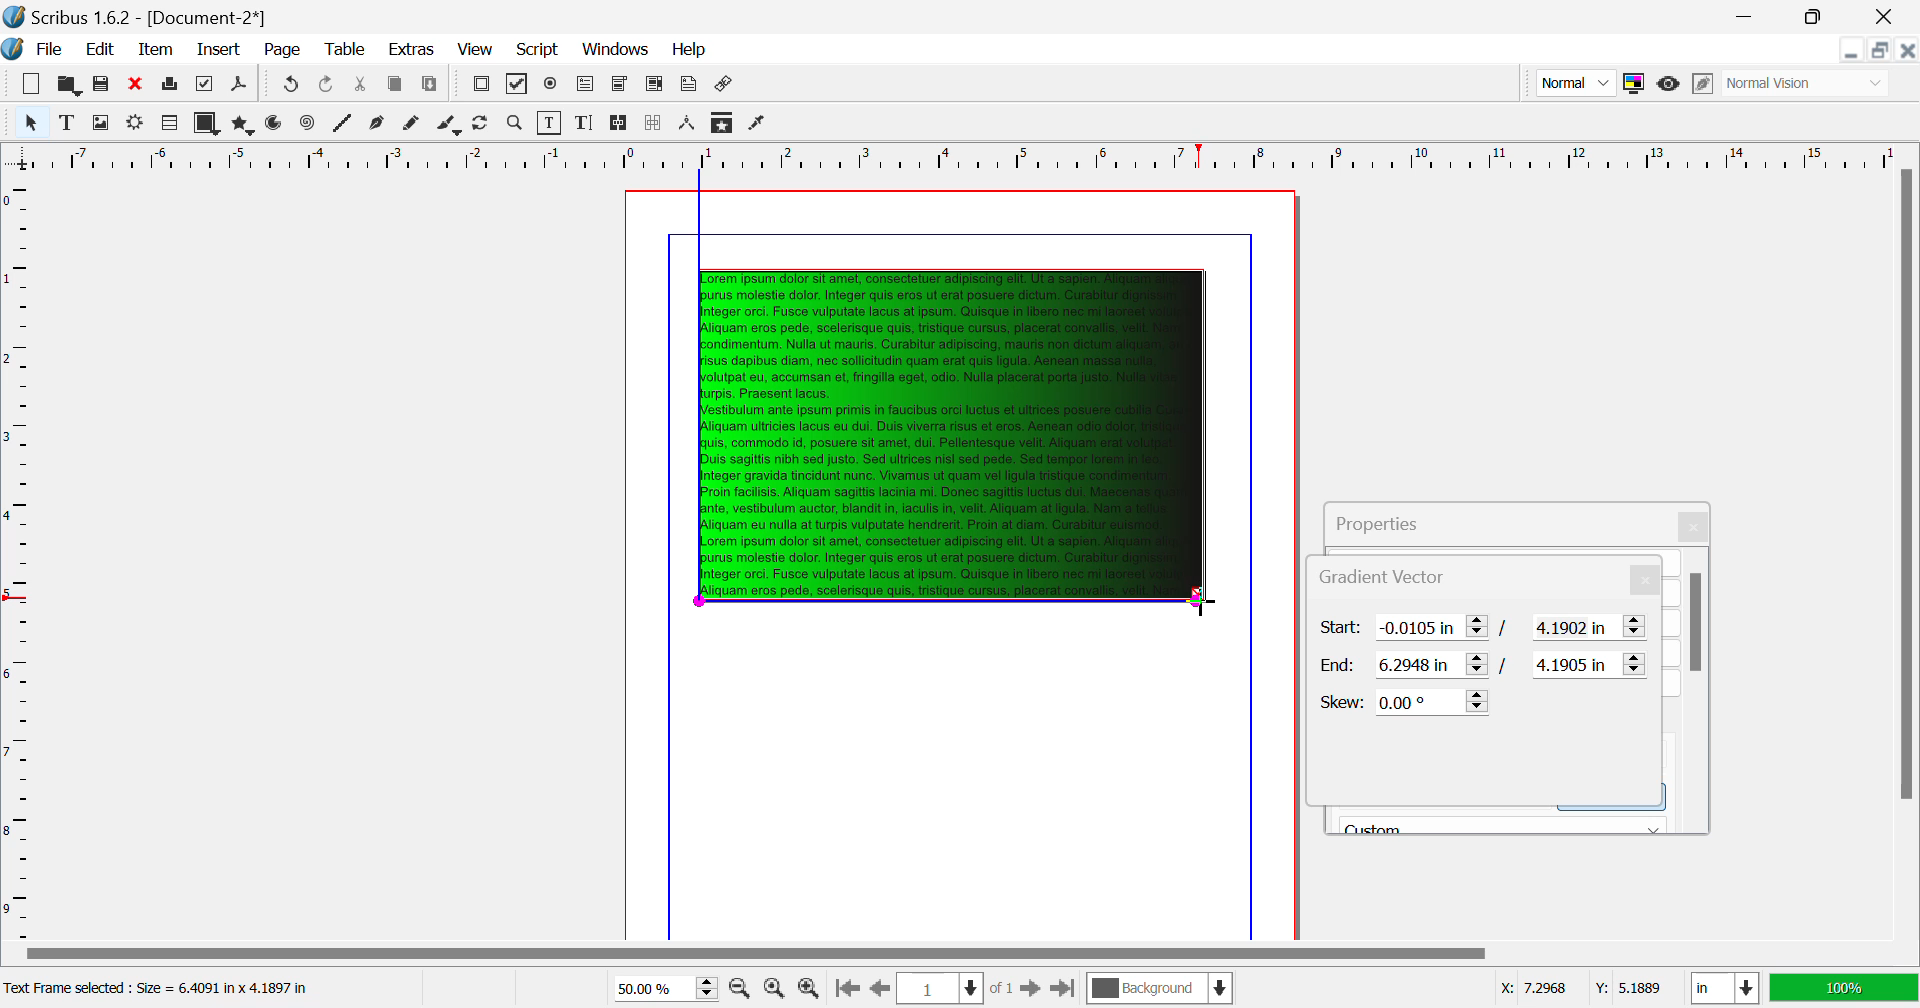 The height and width of the screenshot is (1008, 1920). Describe the element at coordinates (30, 121) in the screenshot. I see `Select` at that location.